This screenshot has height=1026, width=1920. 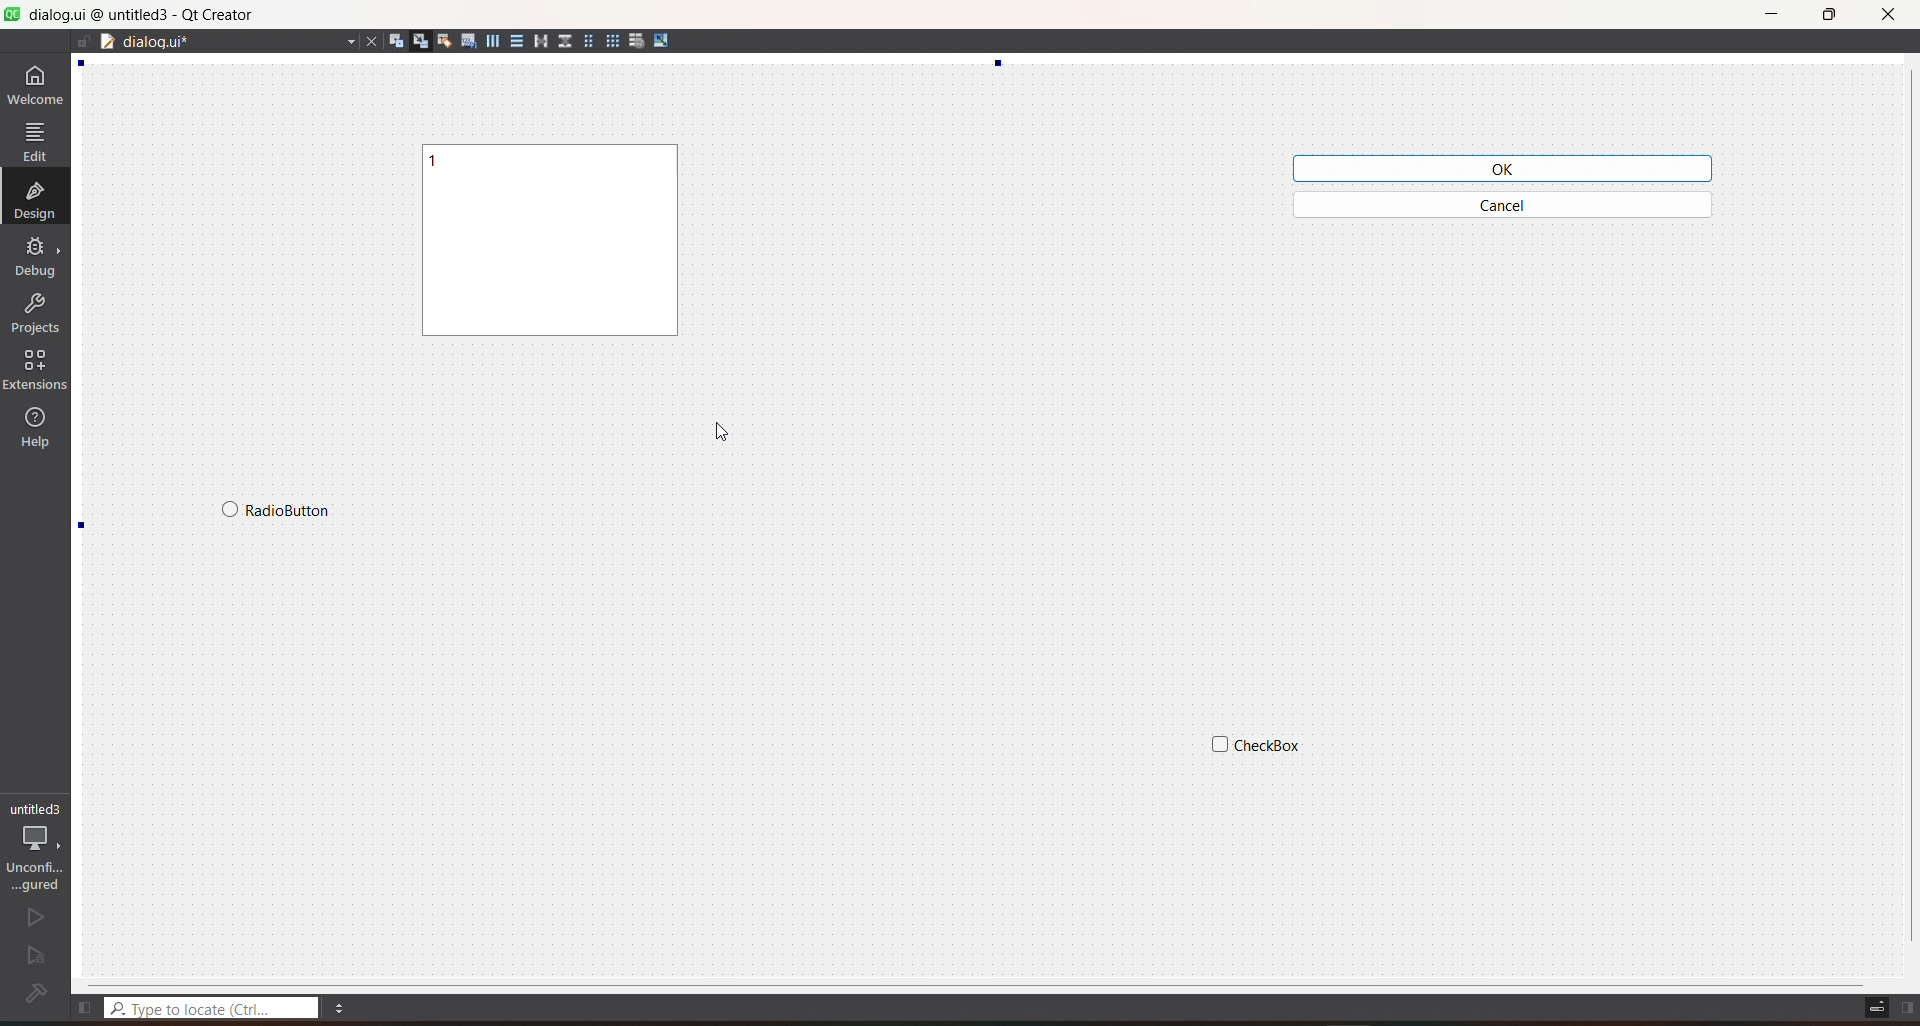 What do you see at coordinates (491, 40) in the screenshot?
I see `layout horizontally` at bounding box center [491, 40].